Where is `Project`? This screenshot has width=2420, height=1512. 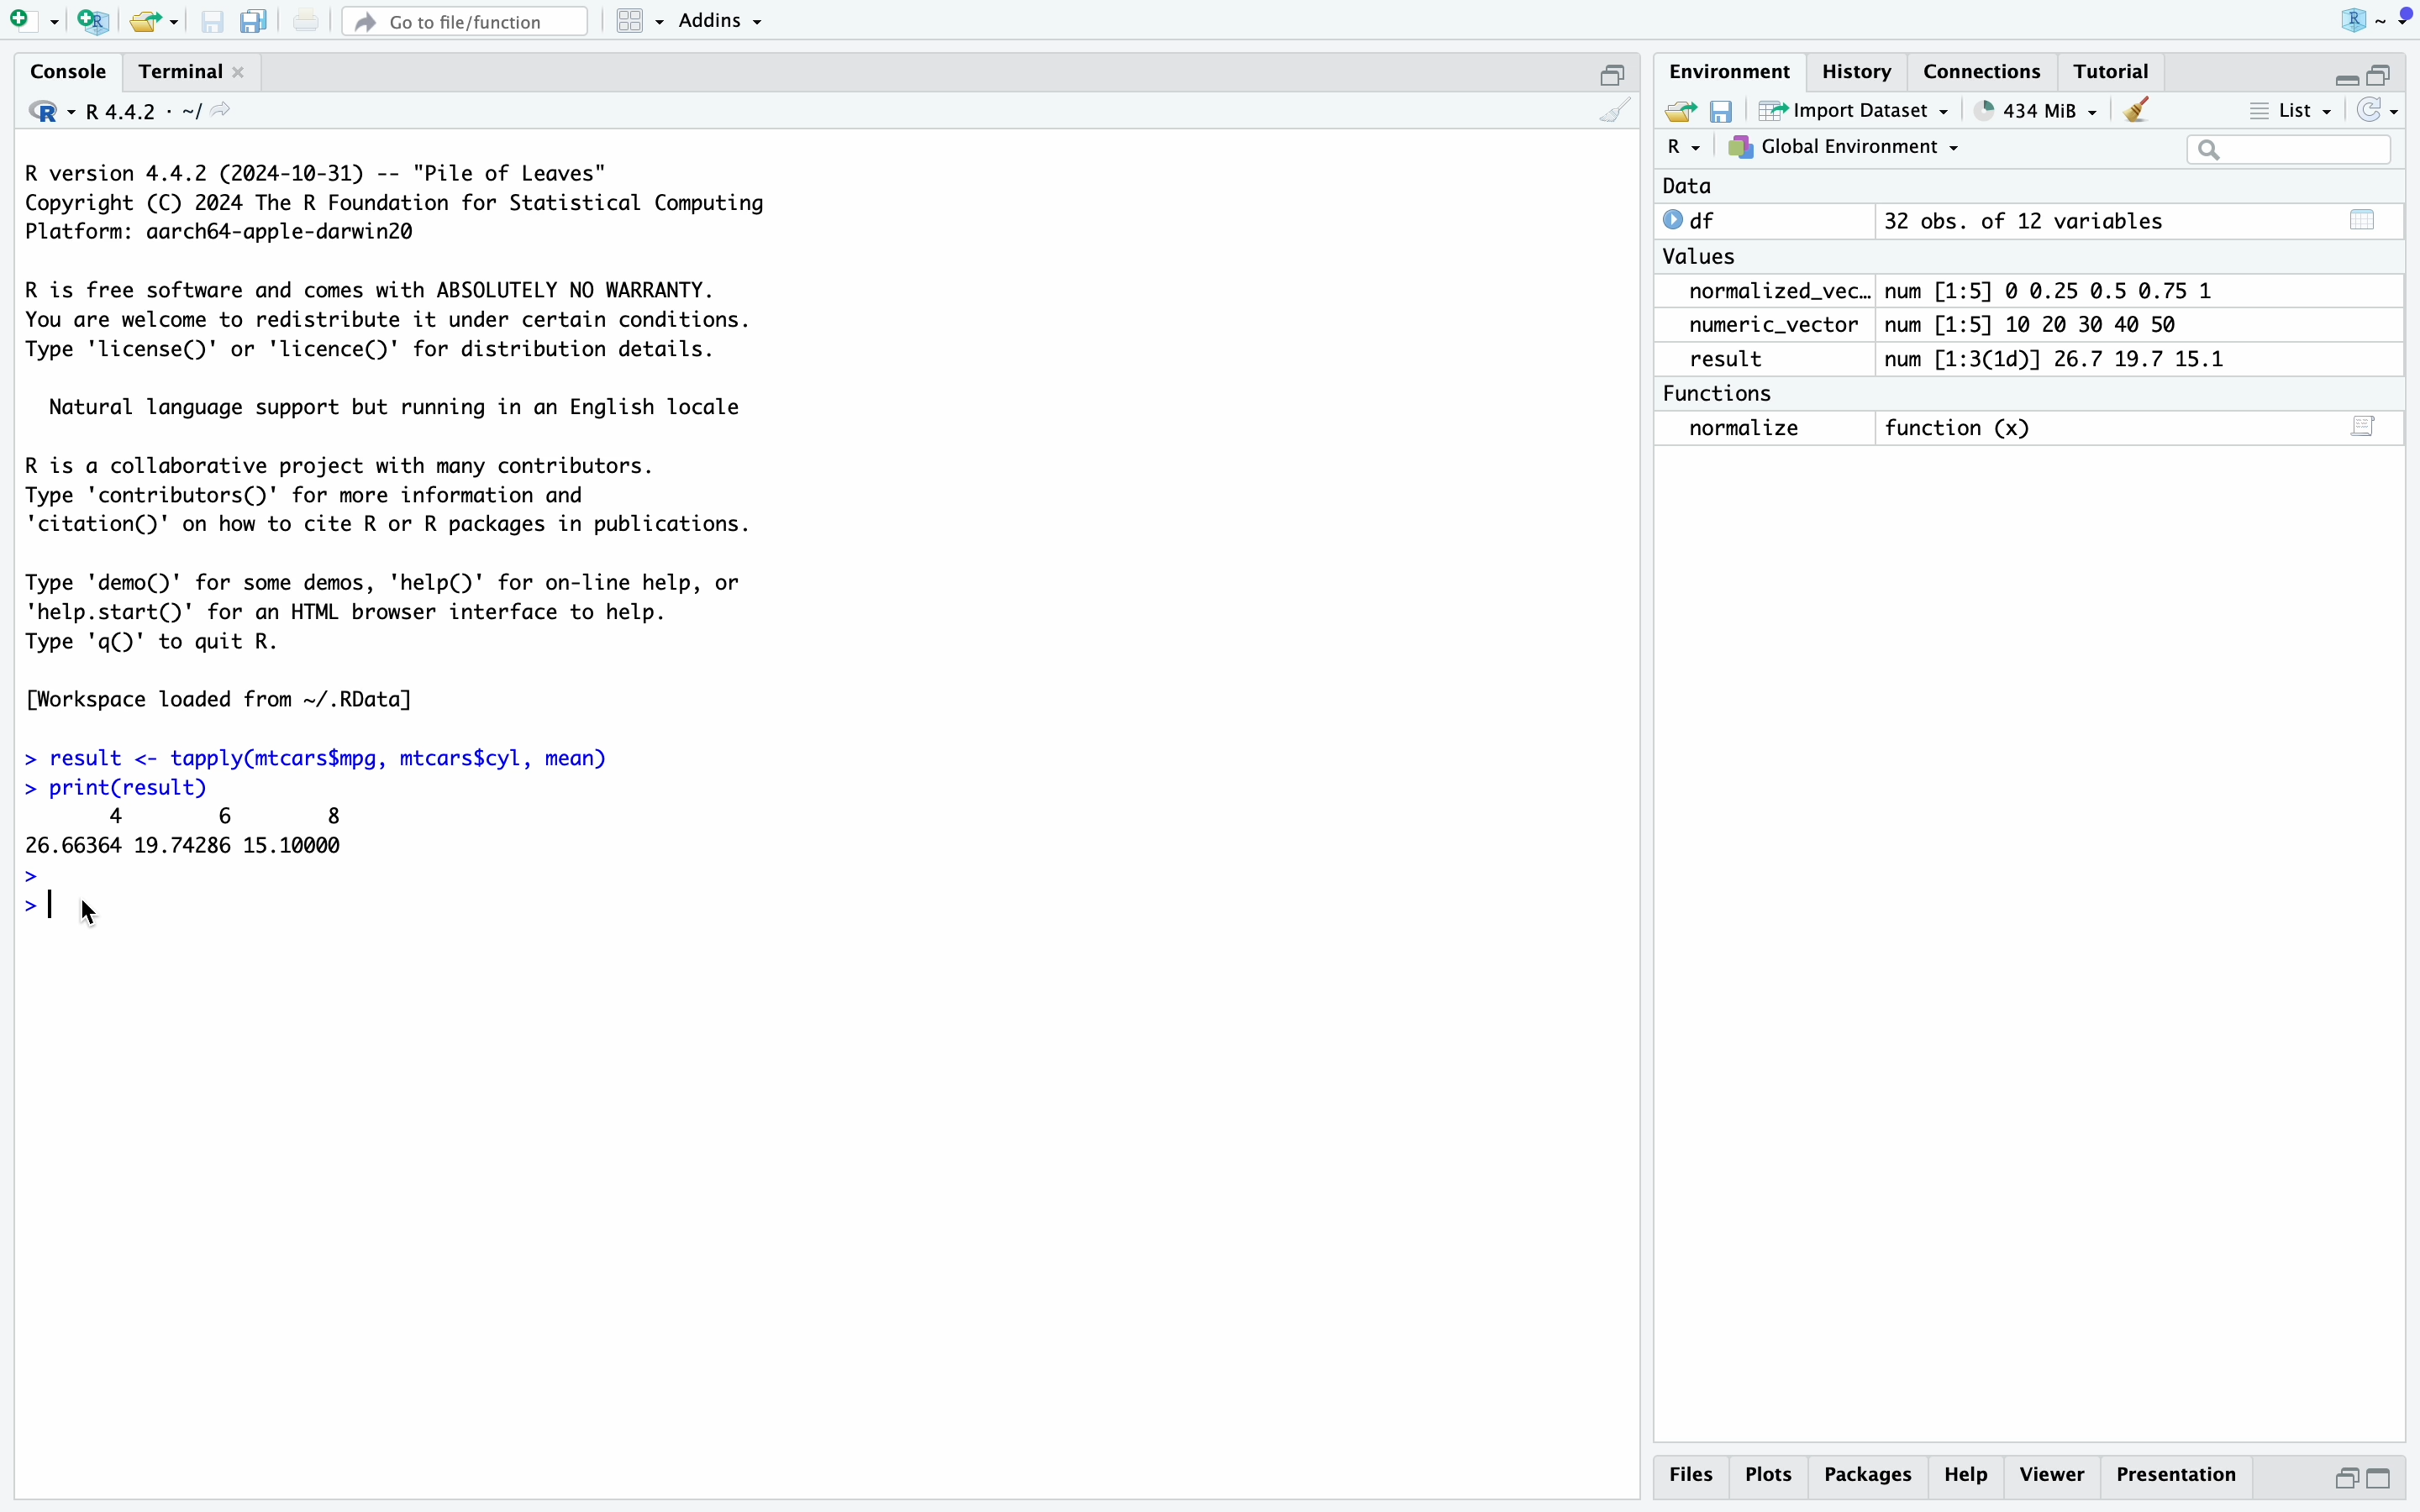
Project is located at coordinates (2376, 20).